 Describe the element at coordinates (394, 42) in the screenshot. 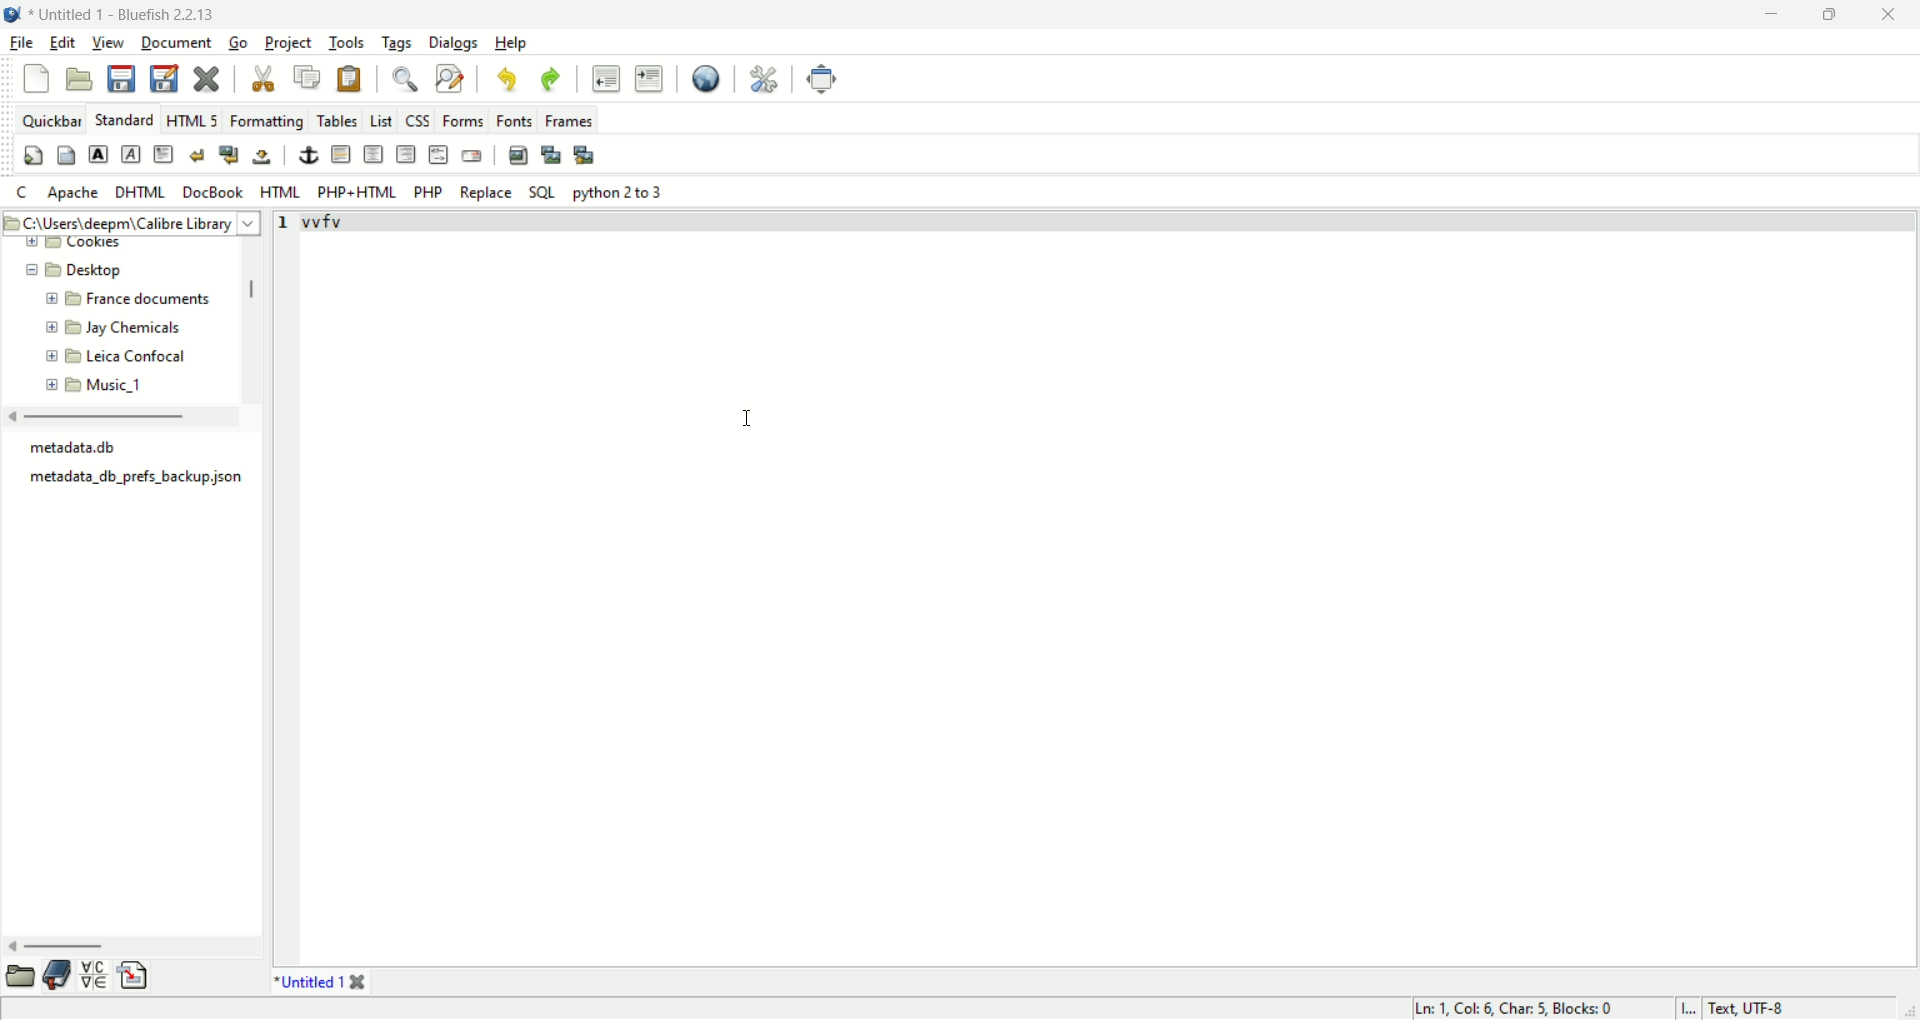

I see `tags` at that location.